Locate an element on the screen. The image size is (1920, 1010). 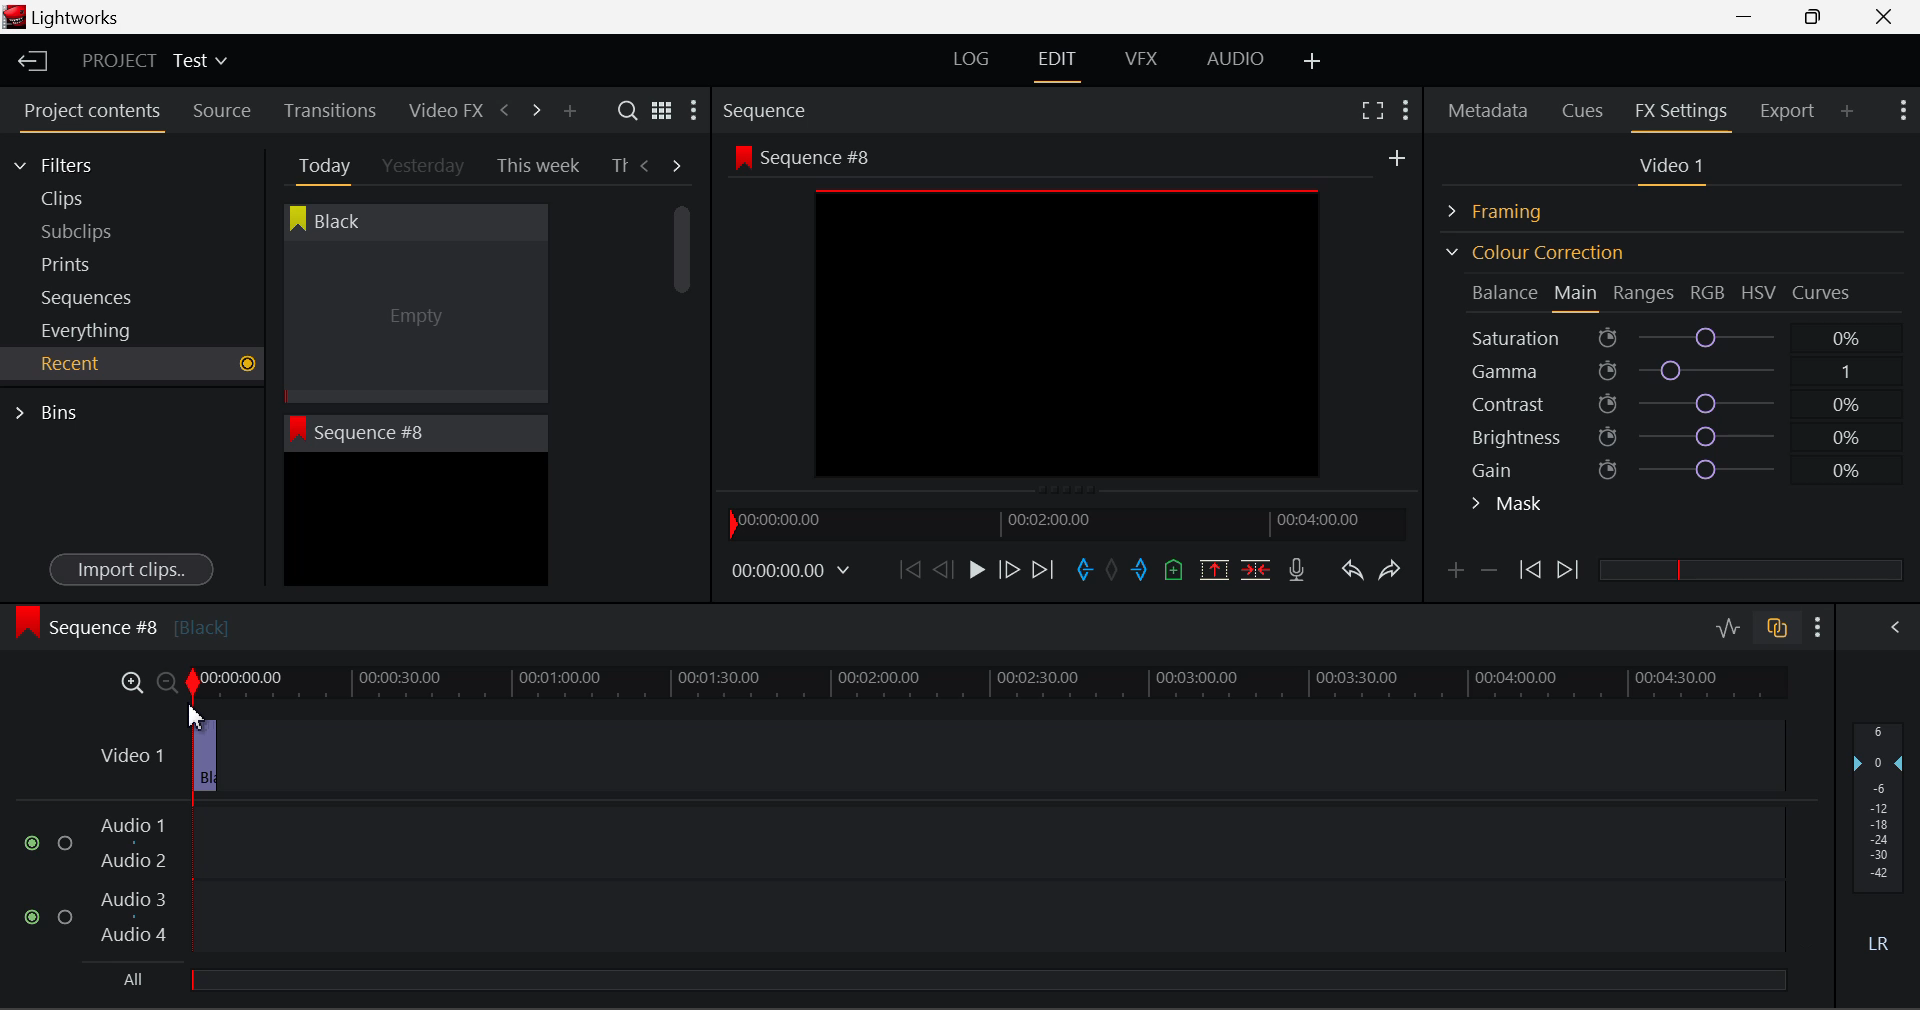
Previous Tab is located at coordinates (648, 165).